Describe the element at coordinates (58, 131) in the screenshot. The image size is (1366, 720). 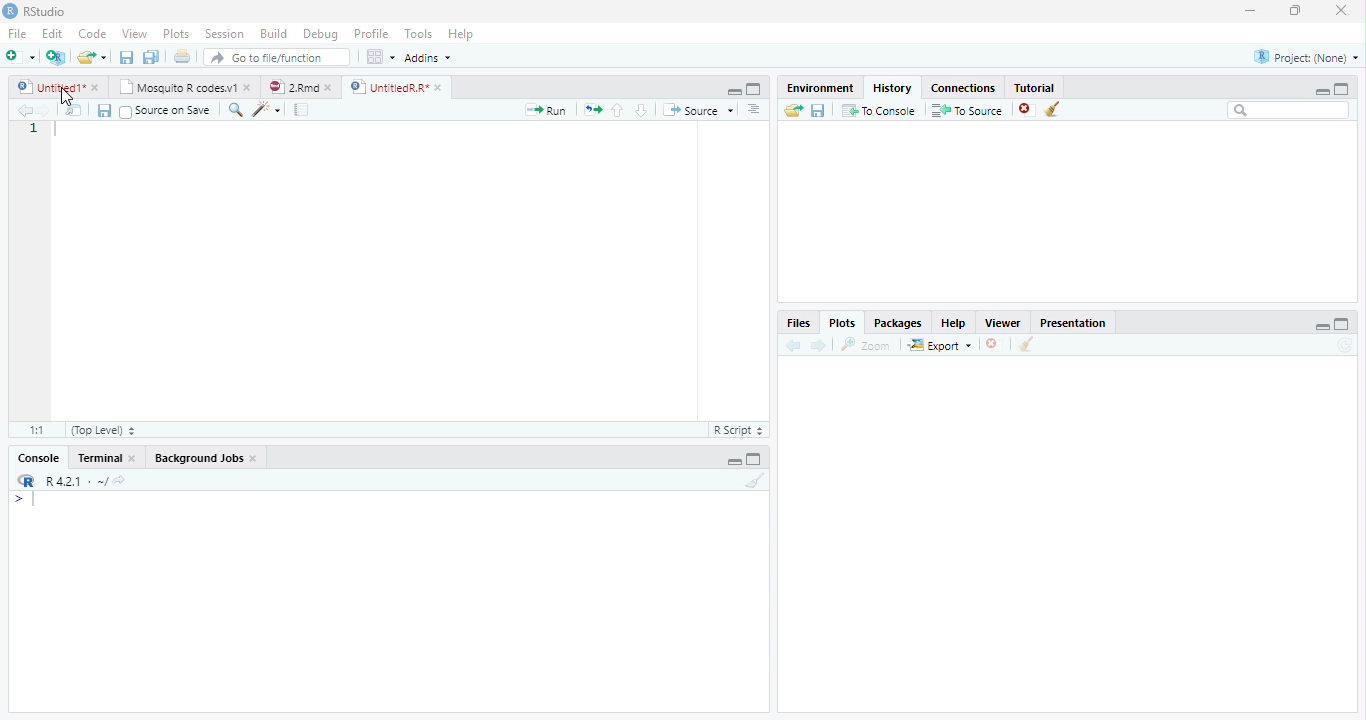
I see `Input cursor` at that location.